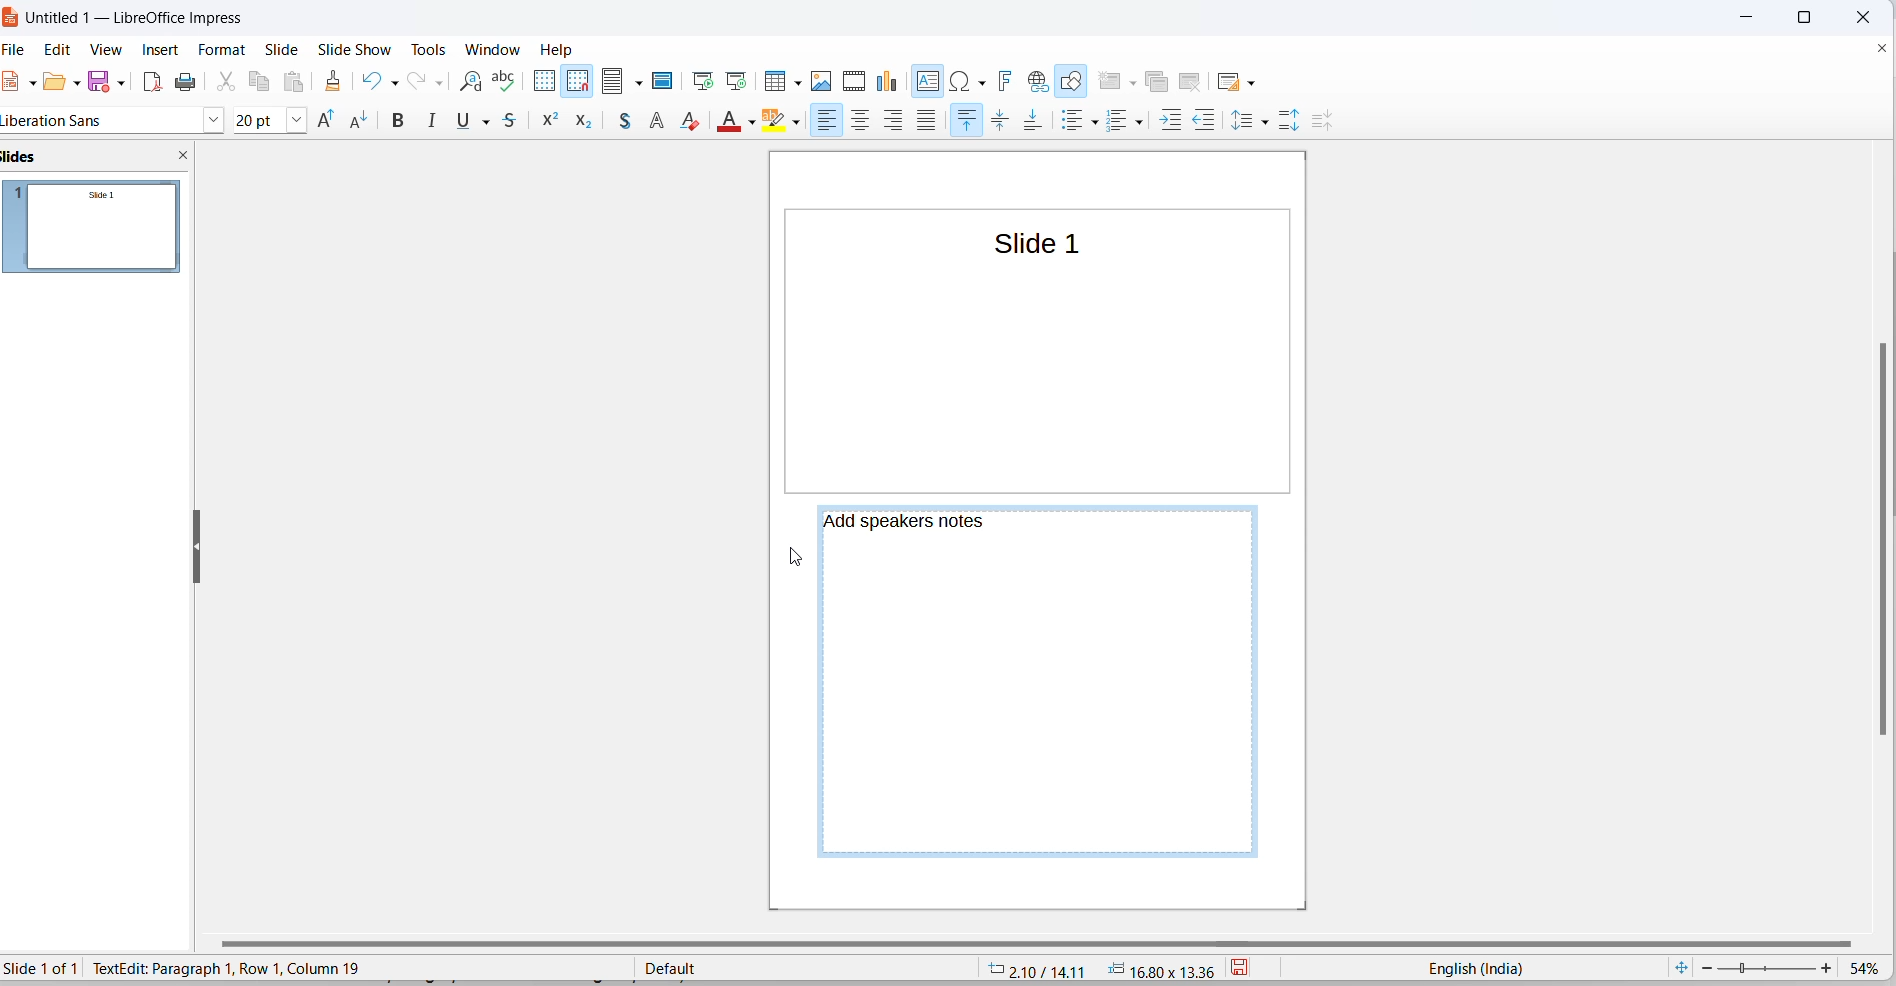  Describe the element at coordinates (667, 80) in the screenshot. I see `master slide` at that location.